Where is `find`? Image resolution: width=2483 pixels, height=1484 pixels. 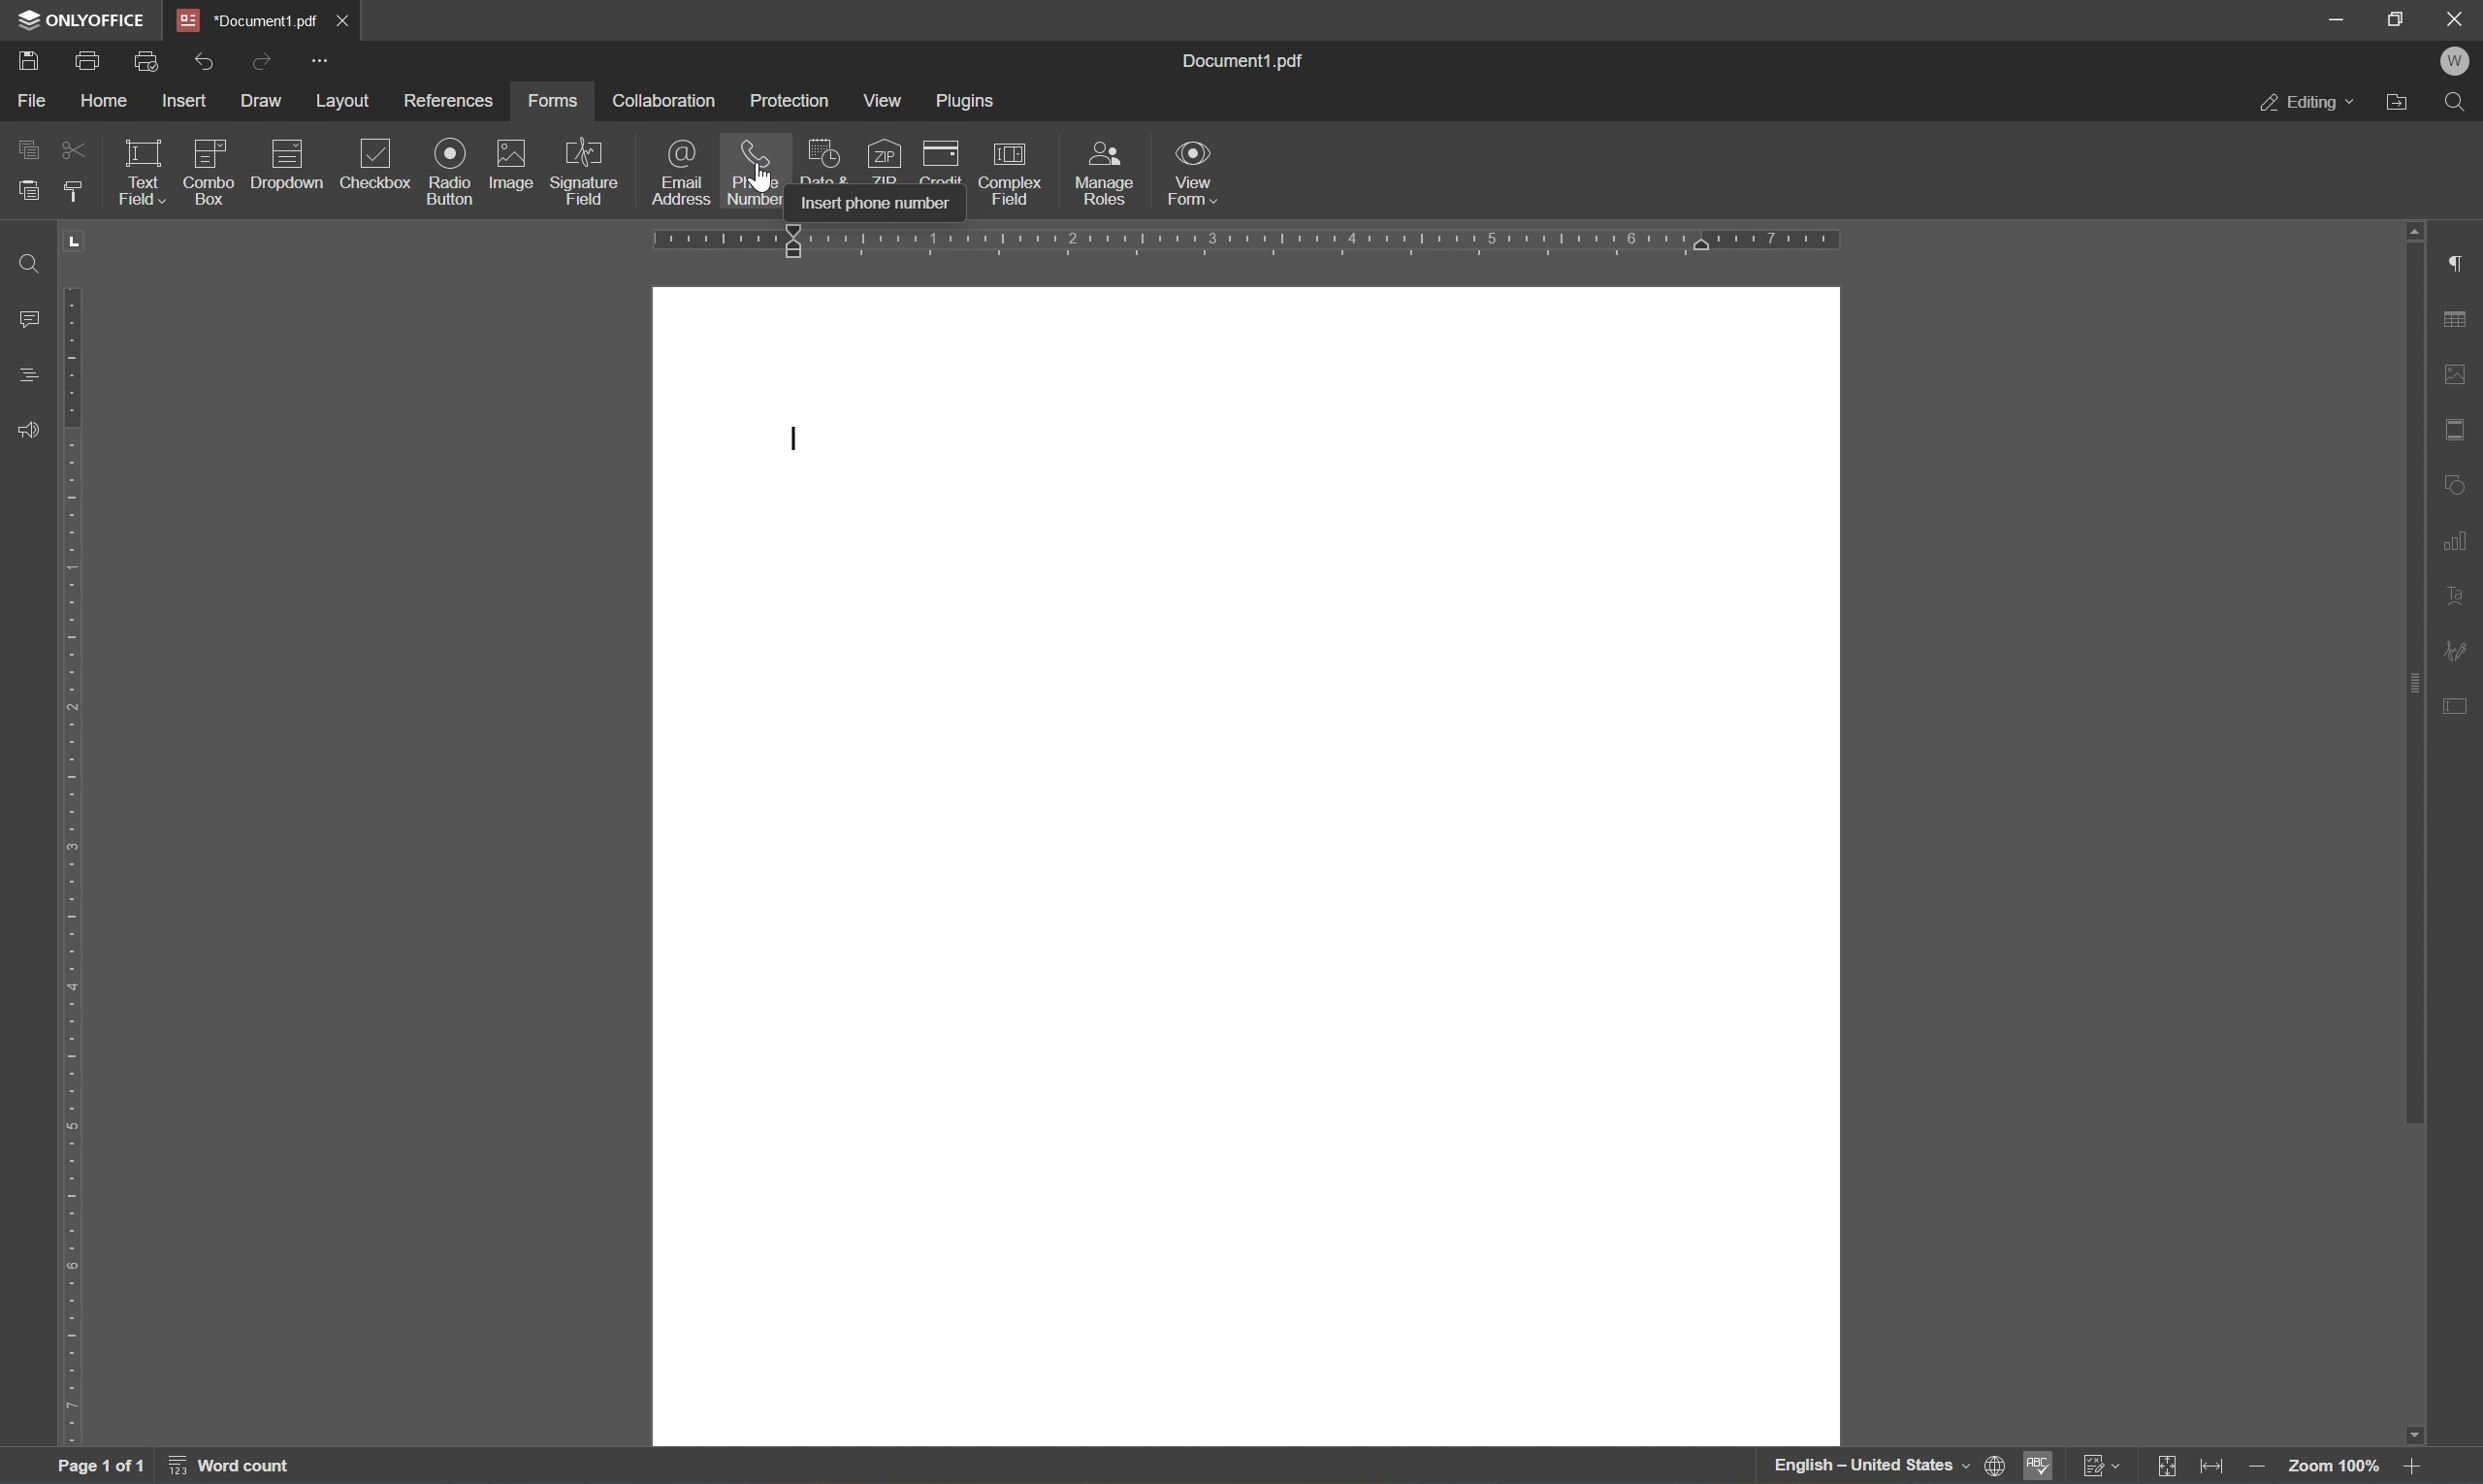
find is located at coordinates (19, 265).